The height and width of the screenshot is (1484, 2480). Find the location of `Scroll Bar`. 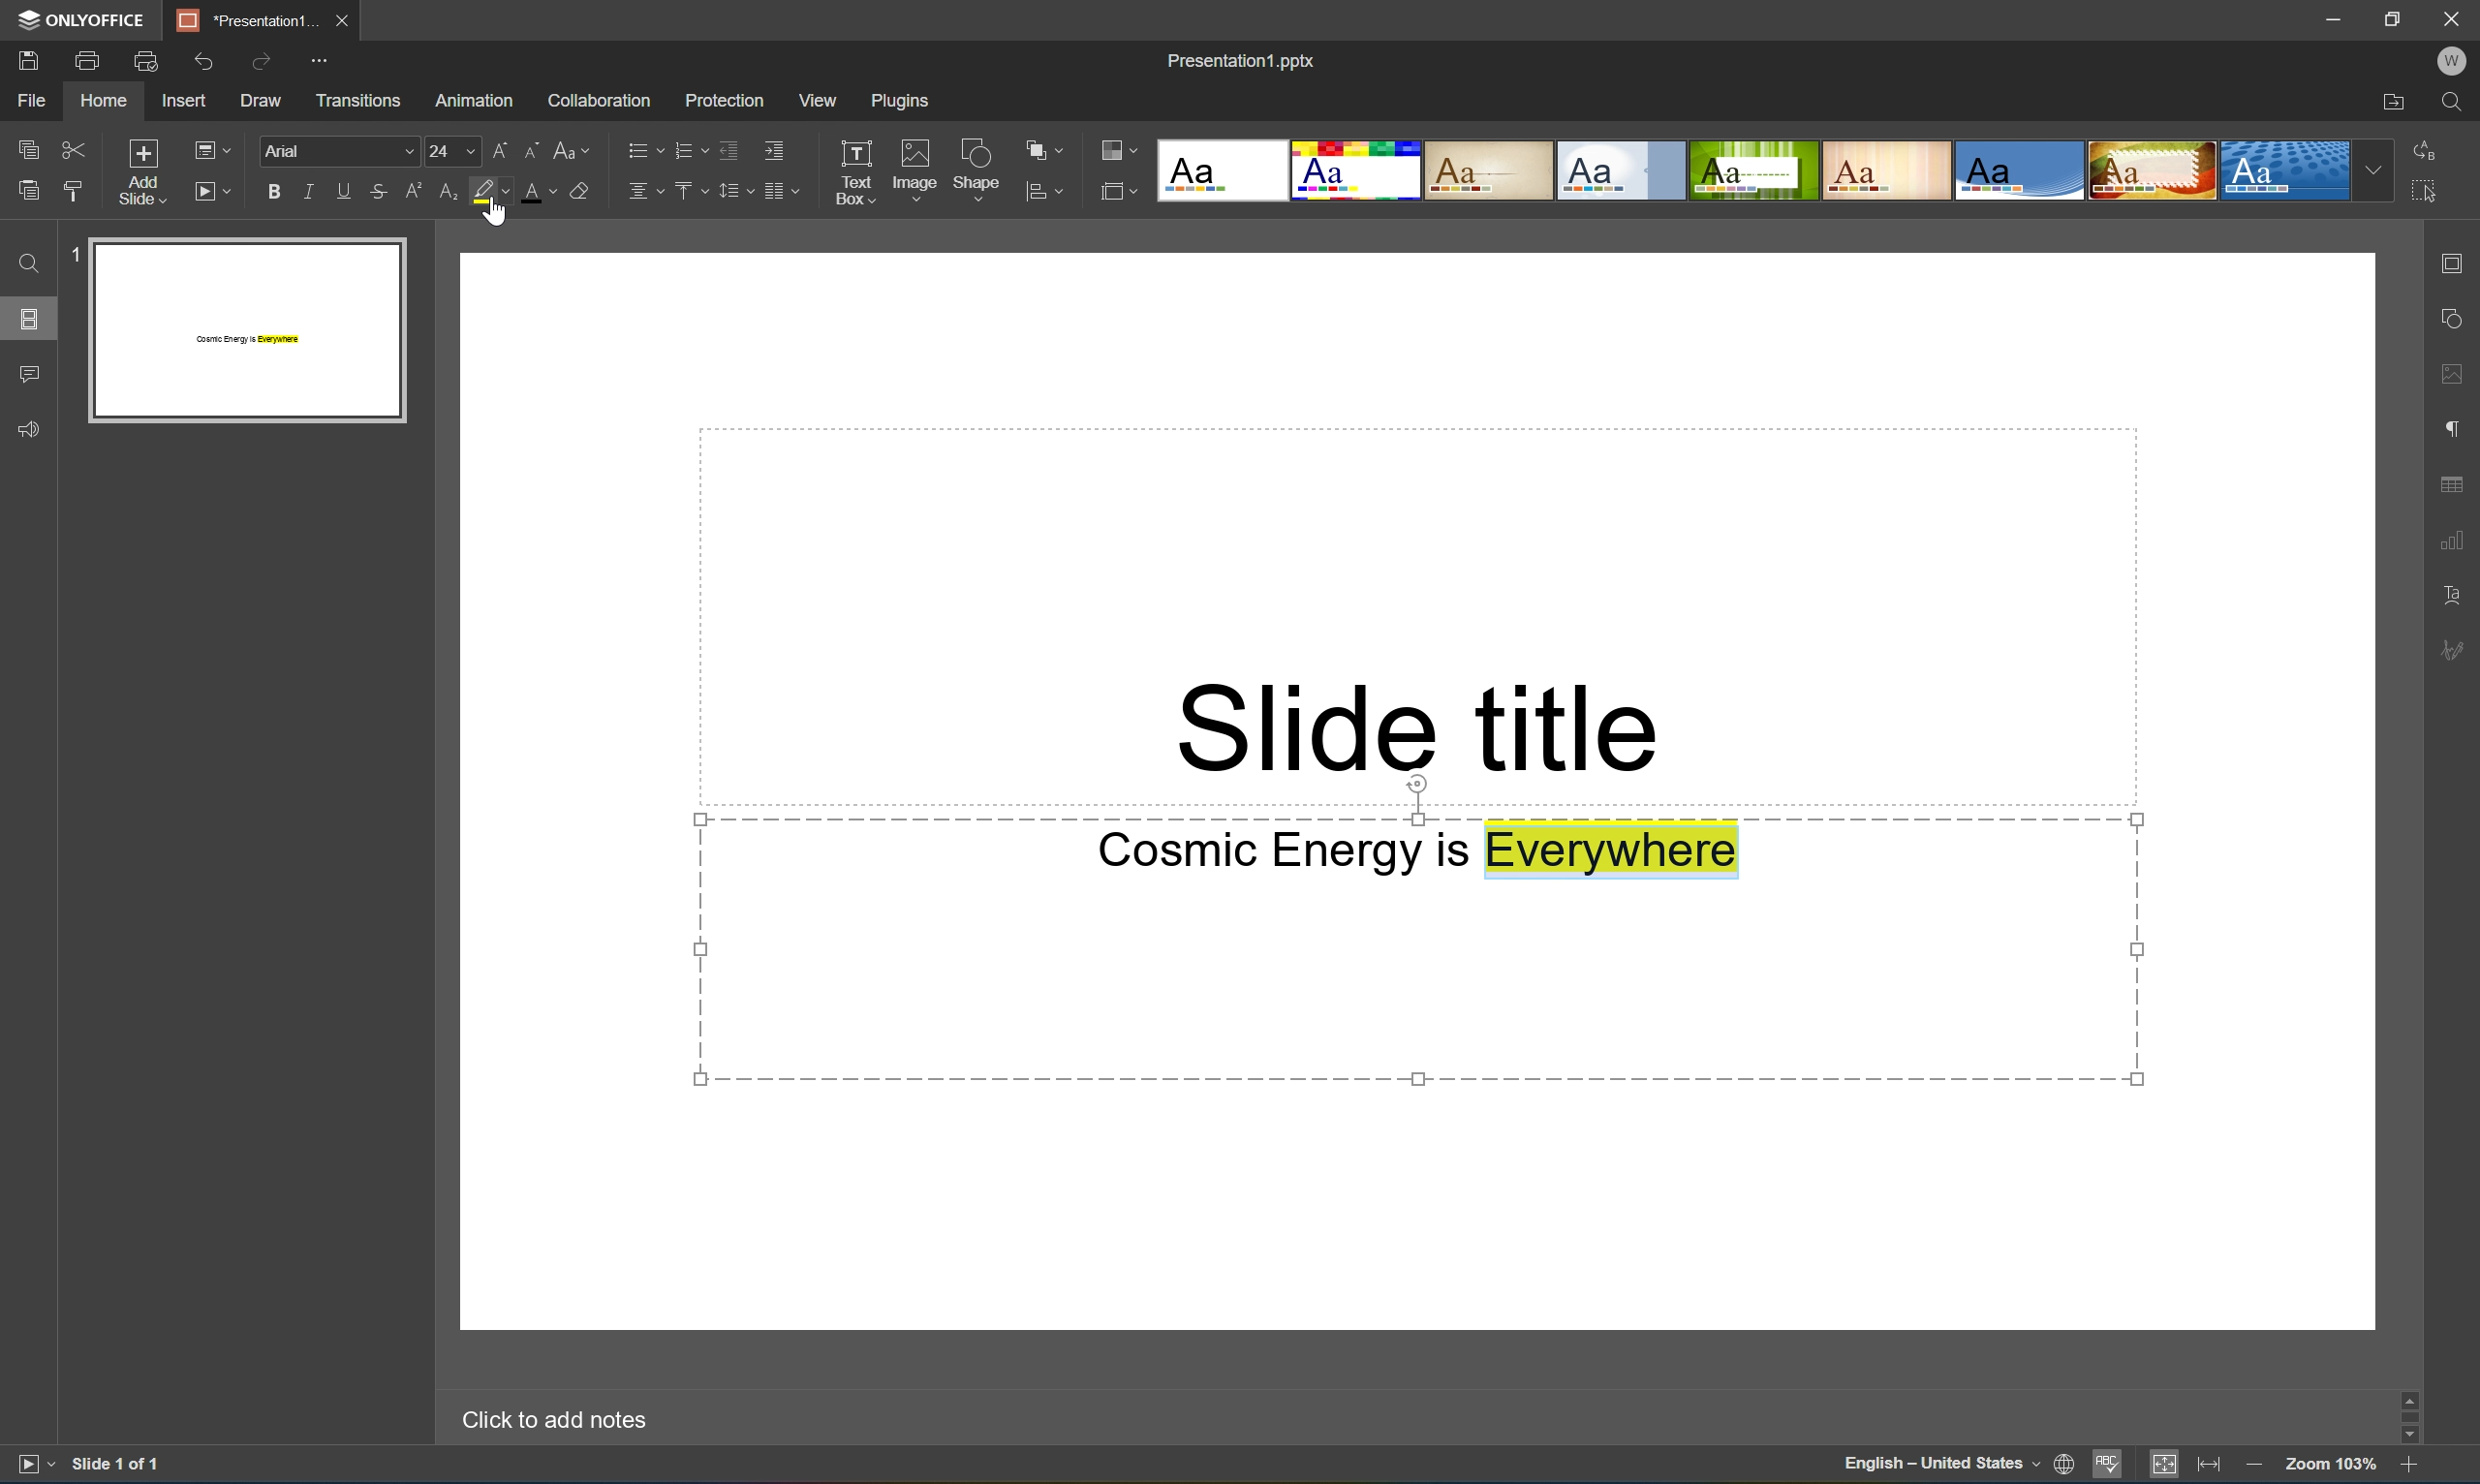

Scroll Bar is located at coordinates (2407, 1417).